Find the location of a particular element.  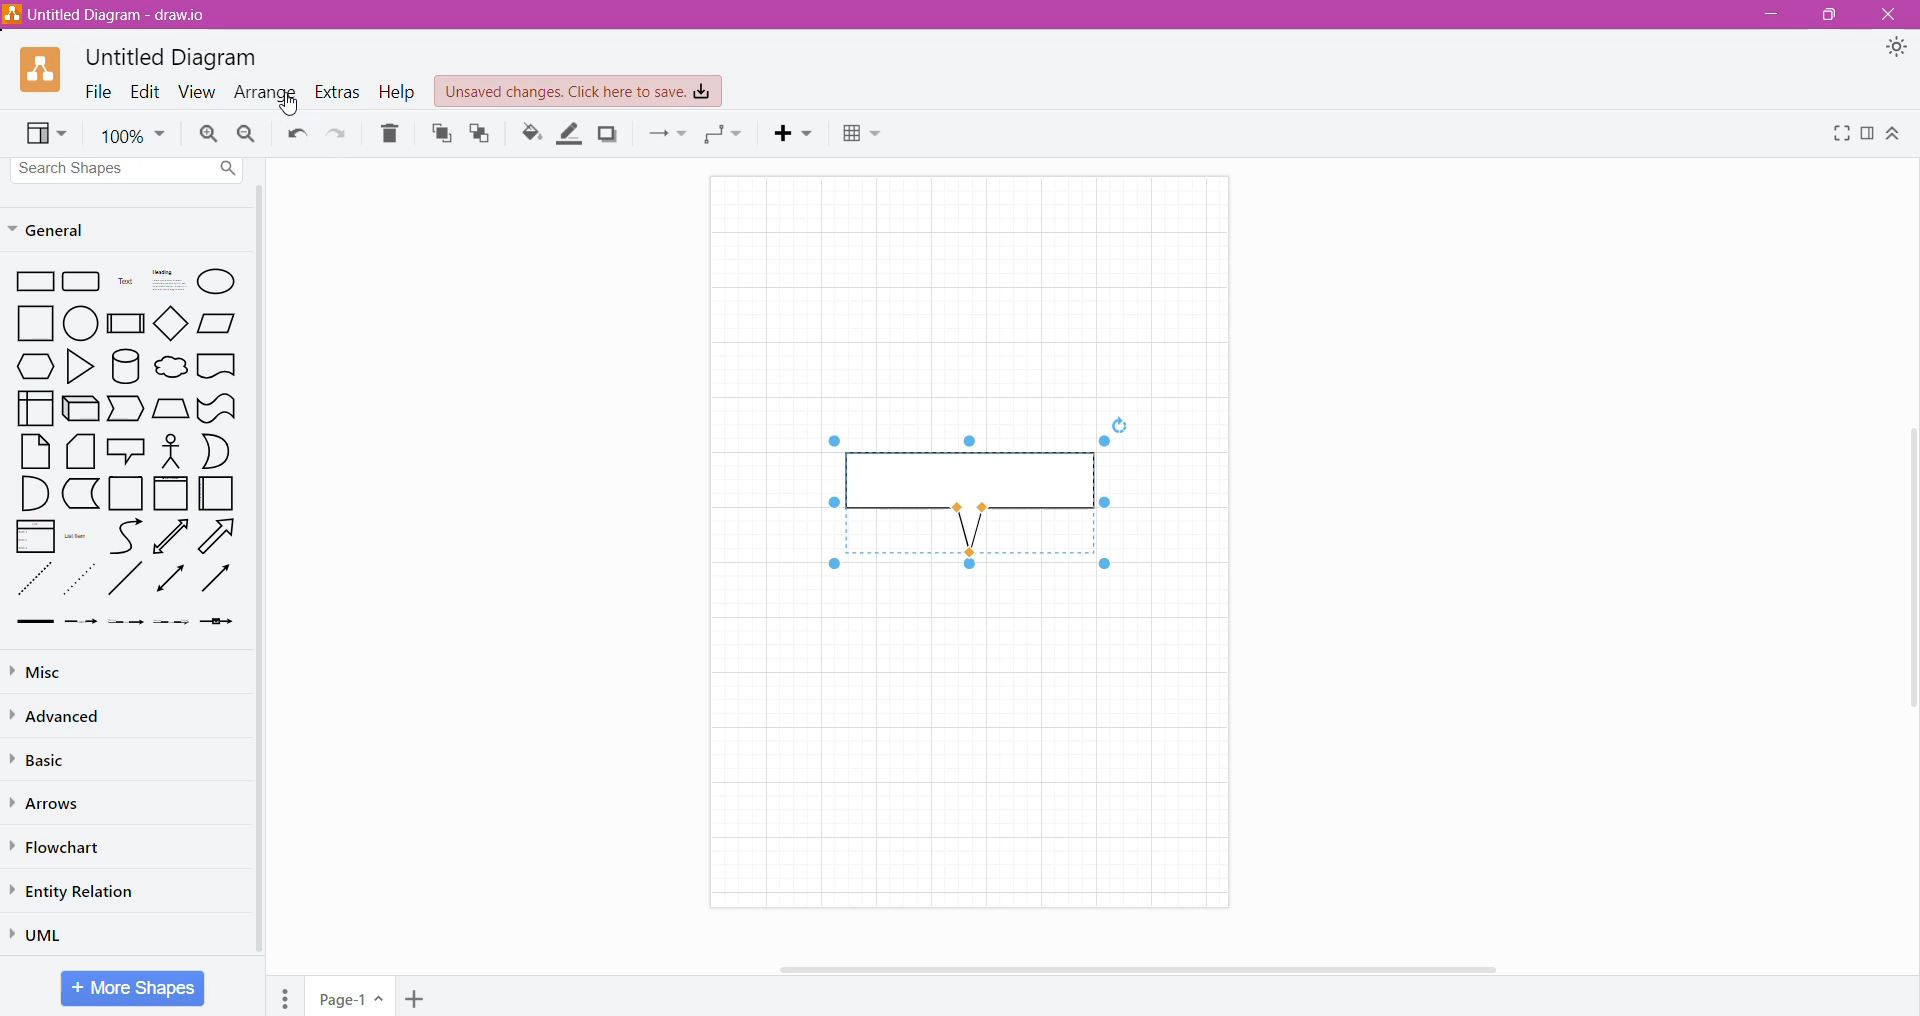

Upward Arrow is located at coordinates (171, 536).